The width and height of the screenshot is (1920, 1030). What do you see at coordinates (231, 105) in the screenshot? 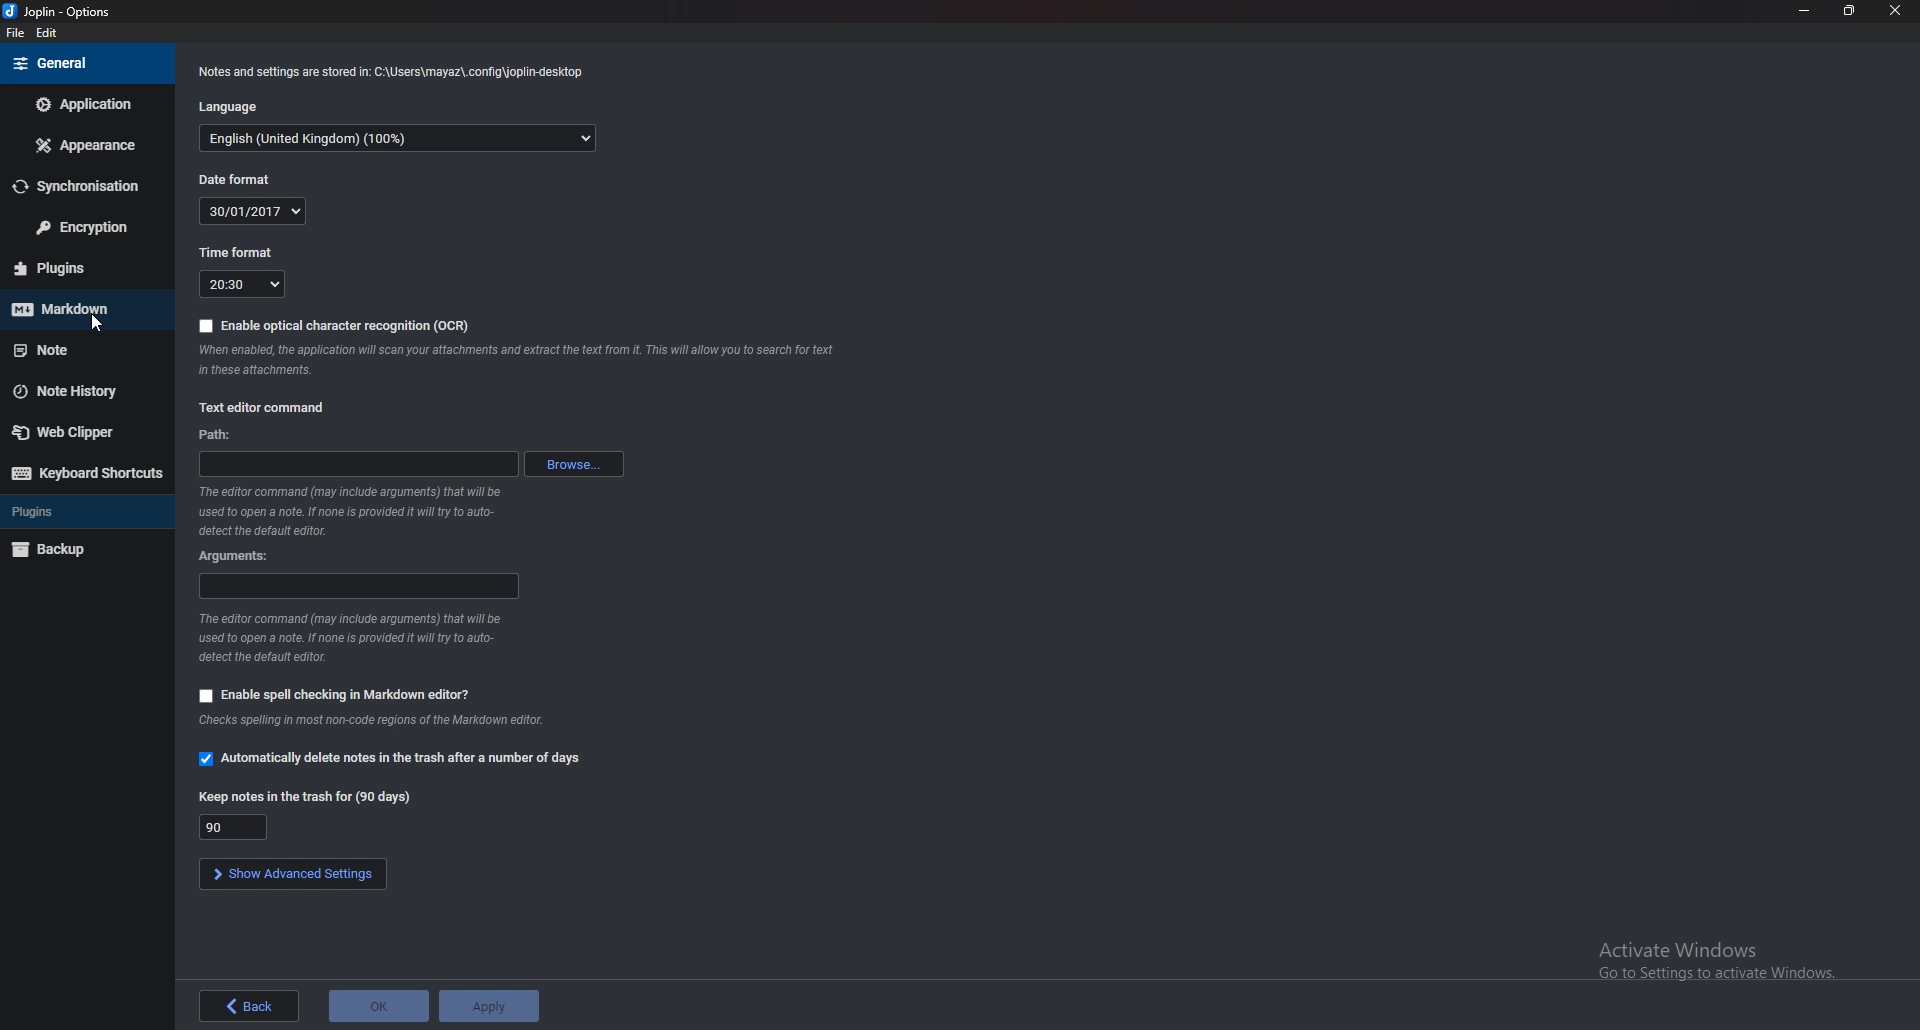
I see `Language` at bounding box center [231, 105].